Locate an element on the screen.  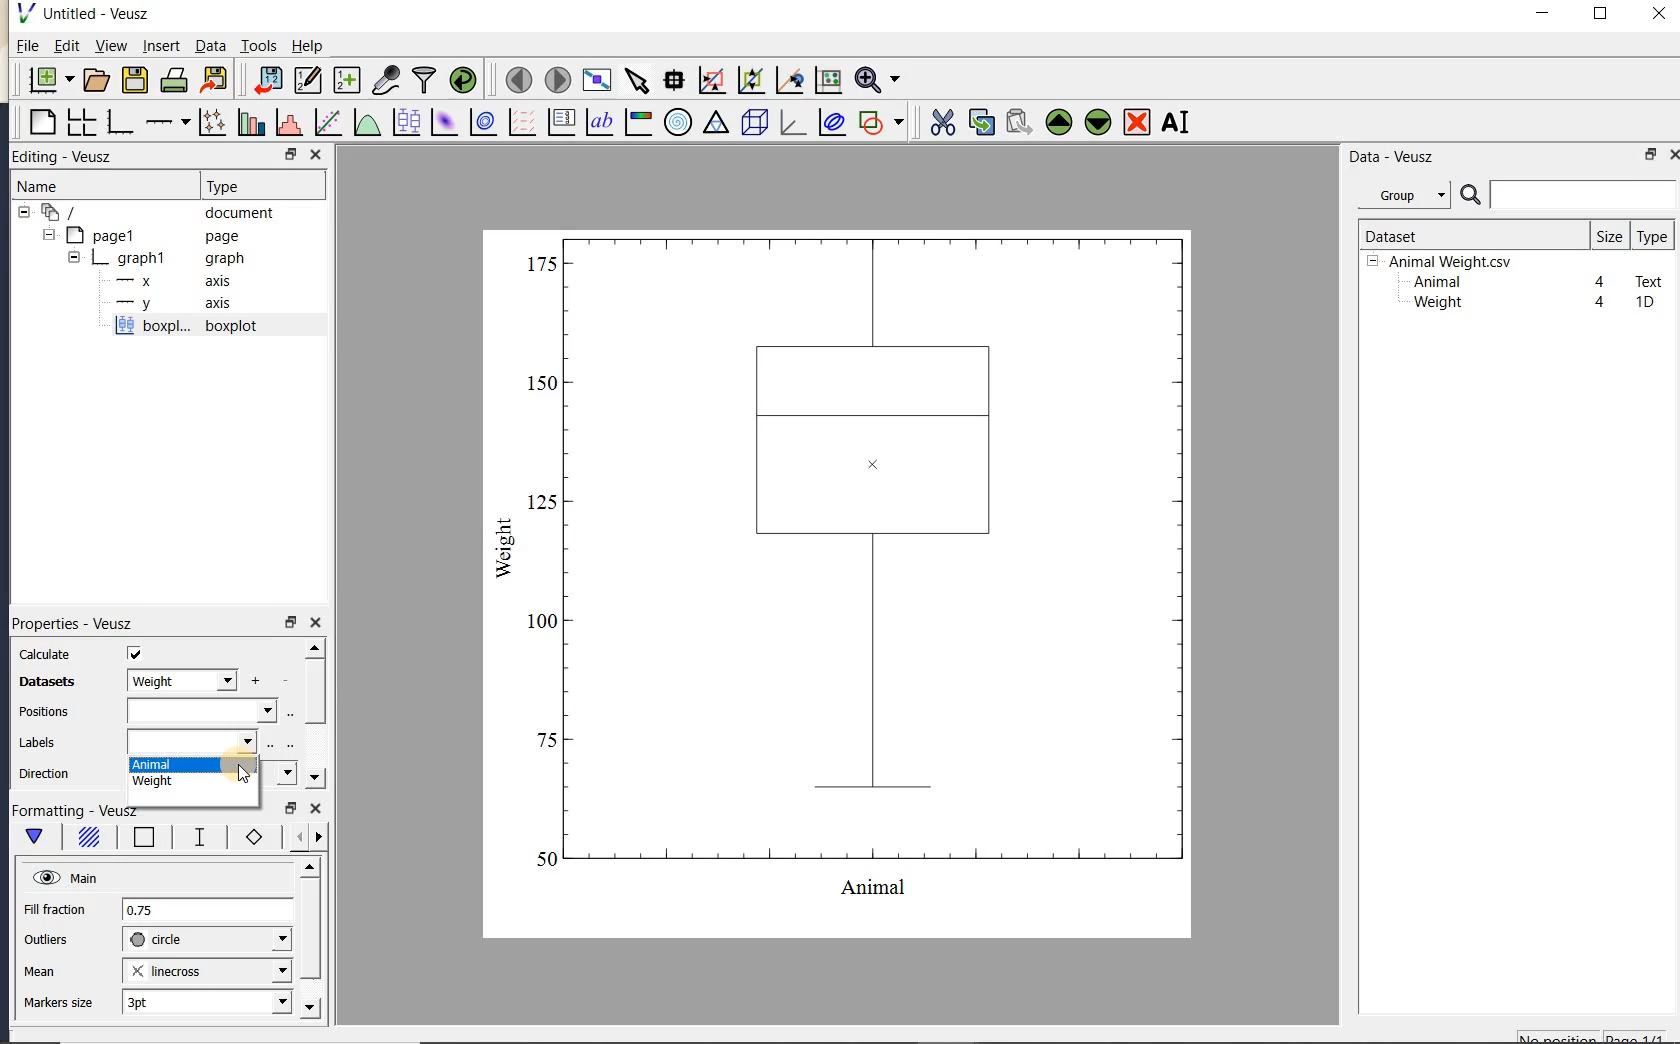
Type is located at coordinates (258, 184).